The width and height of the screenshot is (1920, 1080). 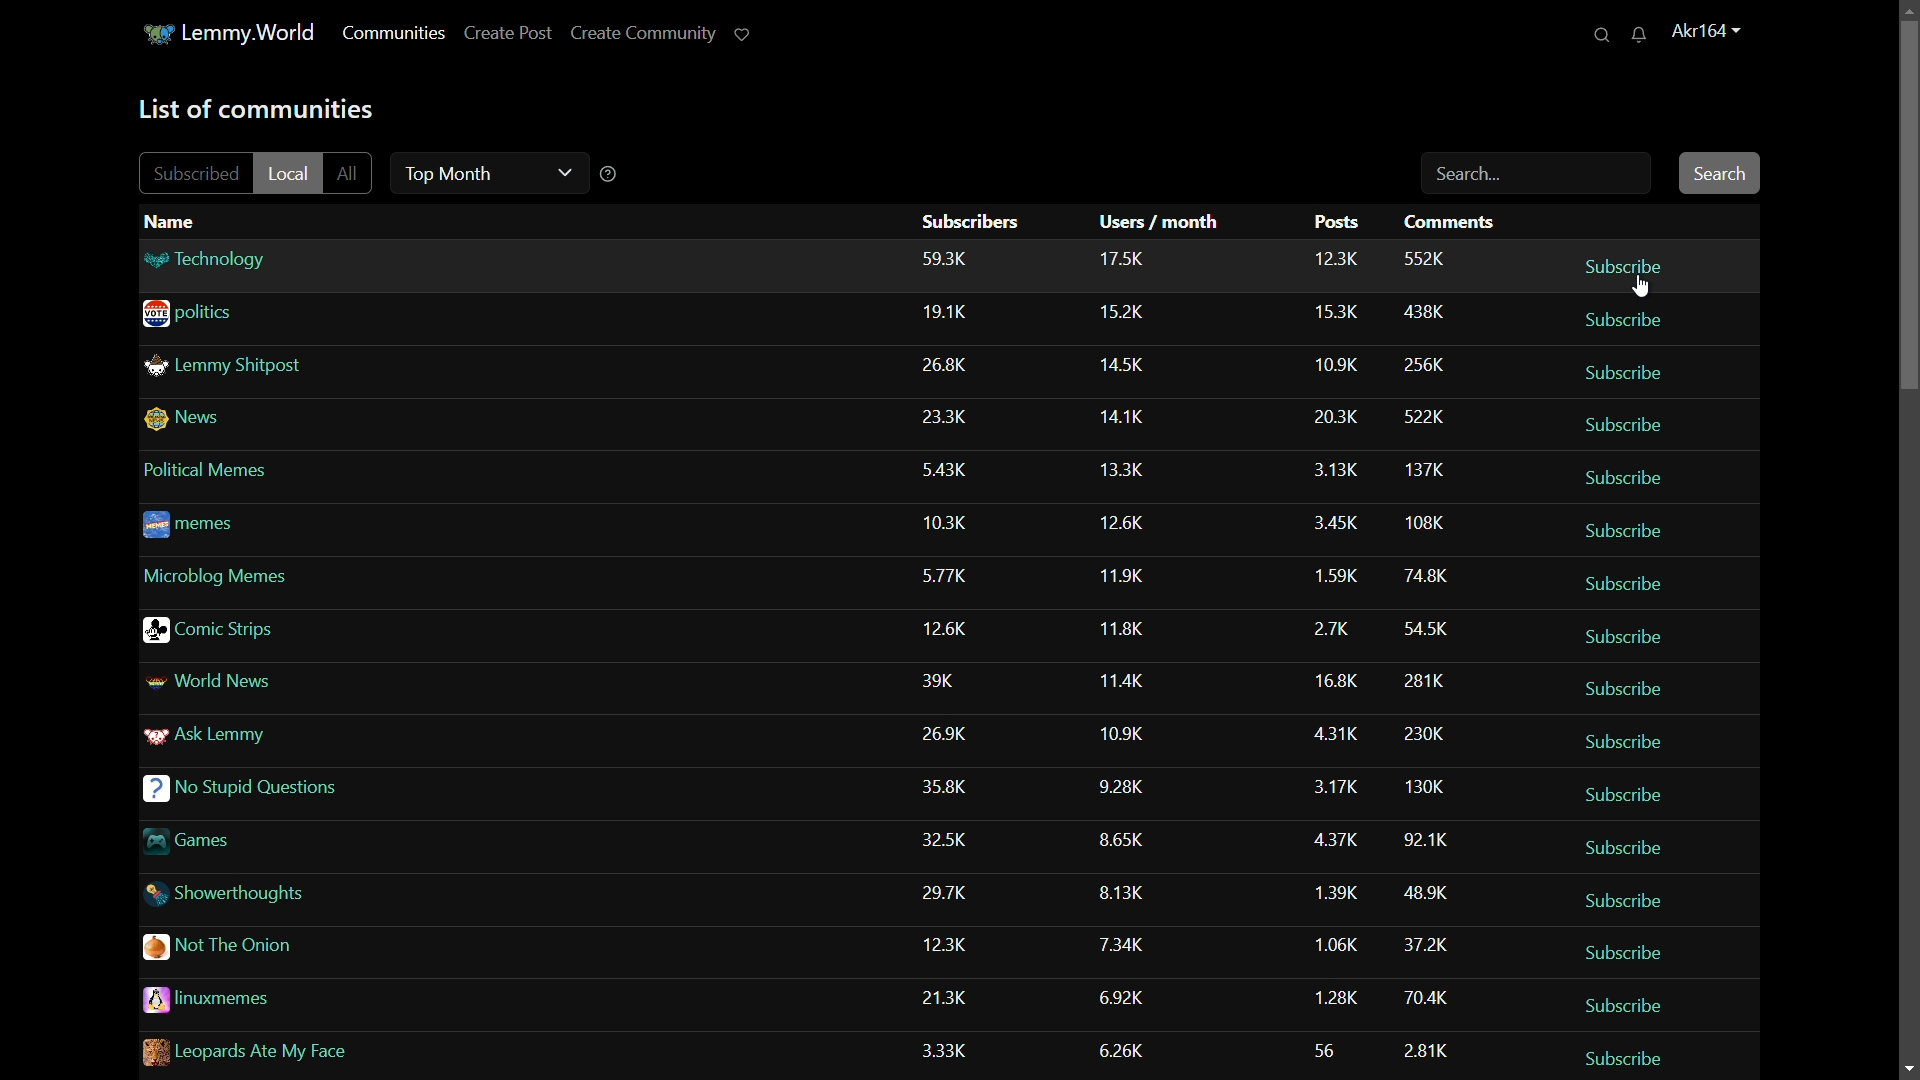 I want to click on , so click(x=1323, y=467).